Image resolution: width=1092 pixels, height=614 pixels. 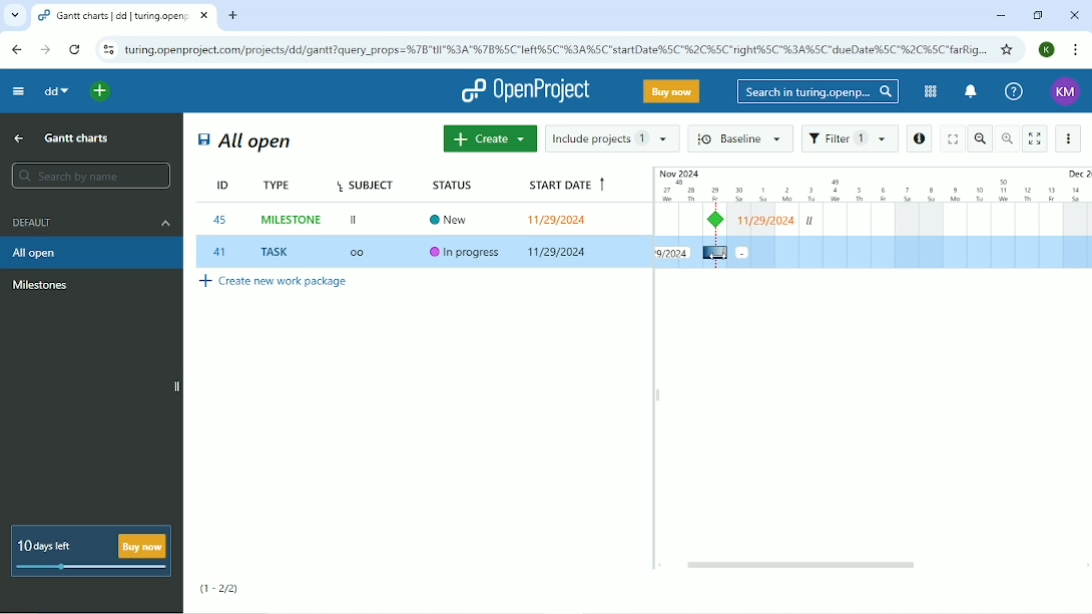 What do you see at coordinates (18, 92) in the screenshot?
I see `Collapse project menu` at bounding box center [18, 92].